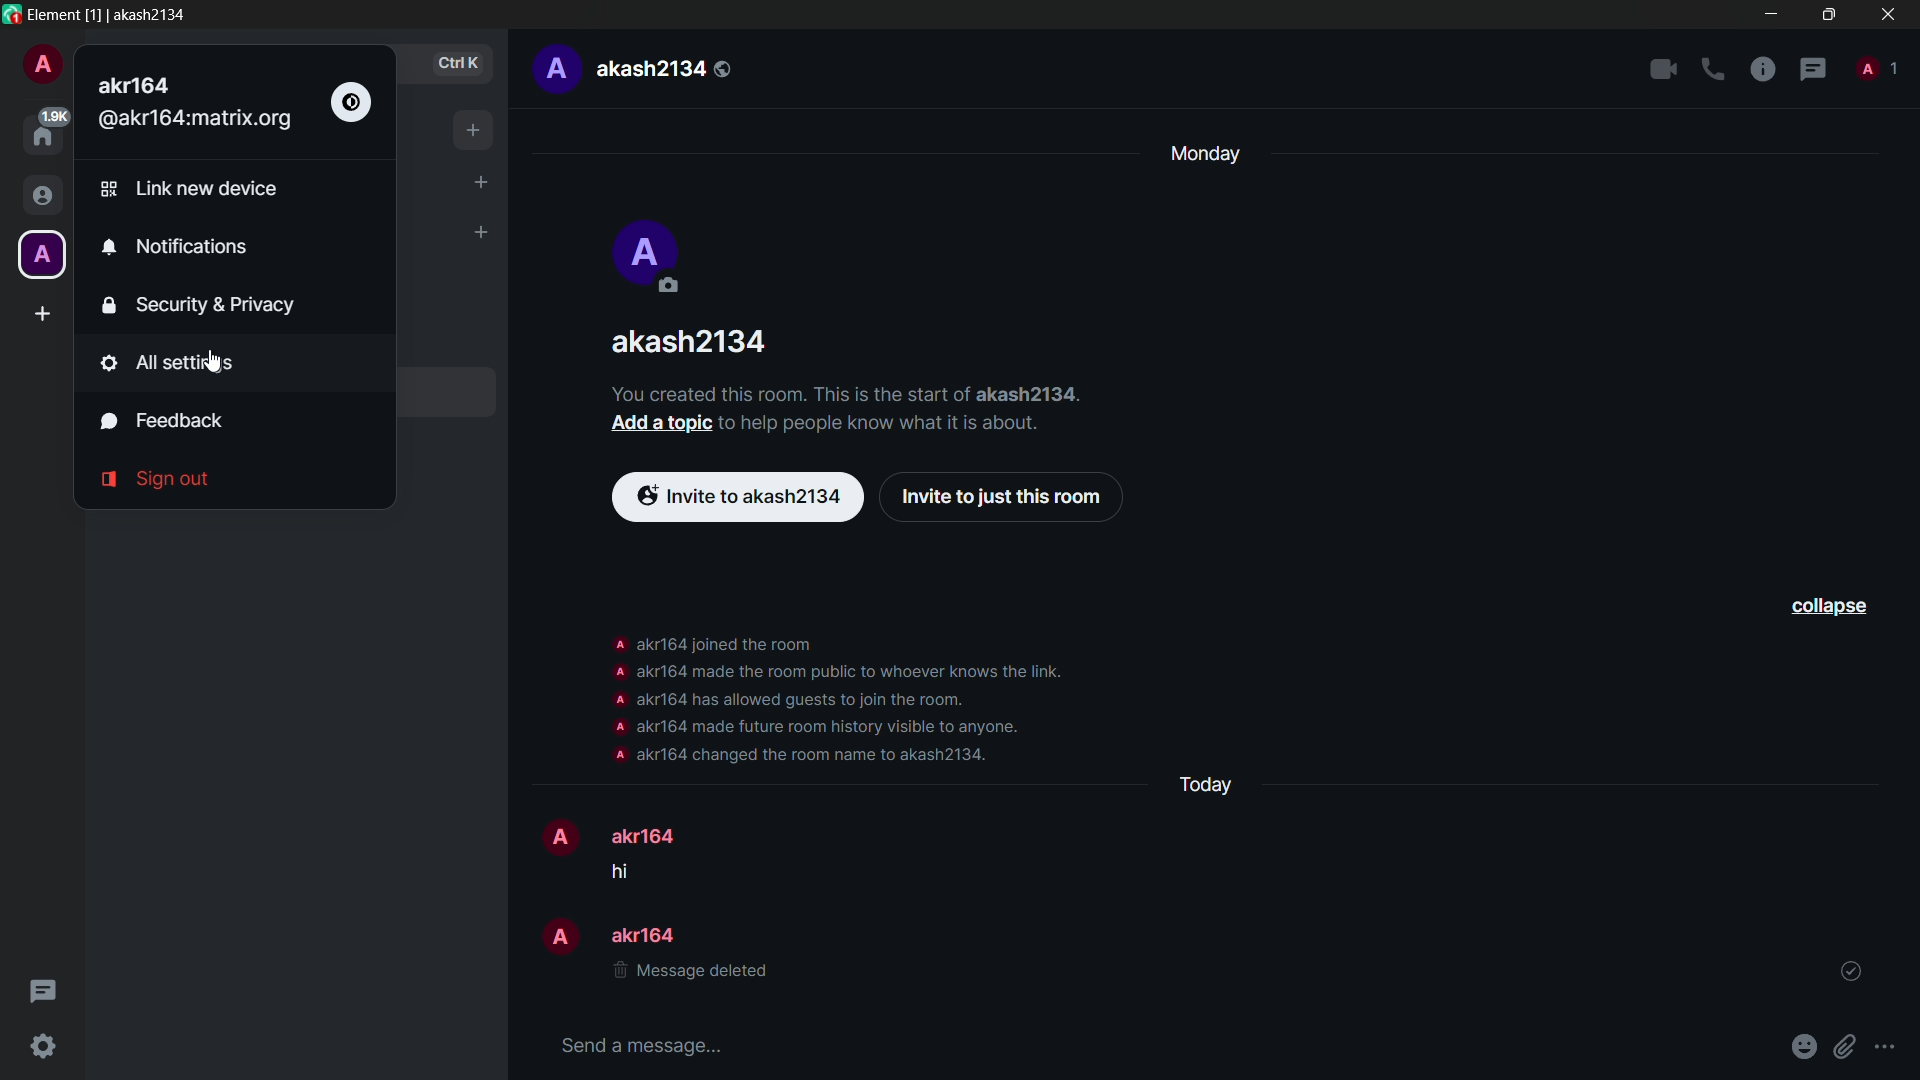 The height and width of the screenshot is (1080, 1920). Describe the element at coordinates (831, 727) in the screenshot. I see `akr164 made future room visible to anyone.` at that location.